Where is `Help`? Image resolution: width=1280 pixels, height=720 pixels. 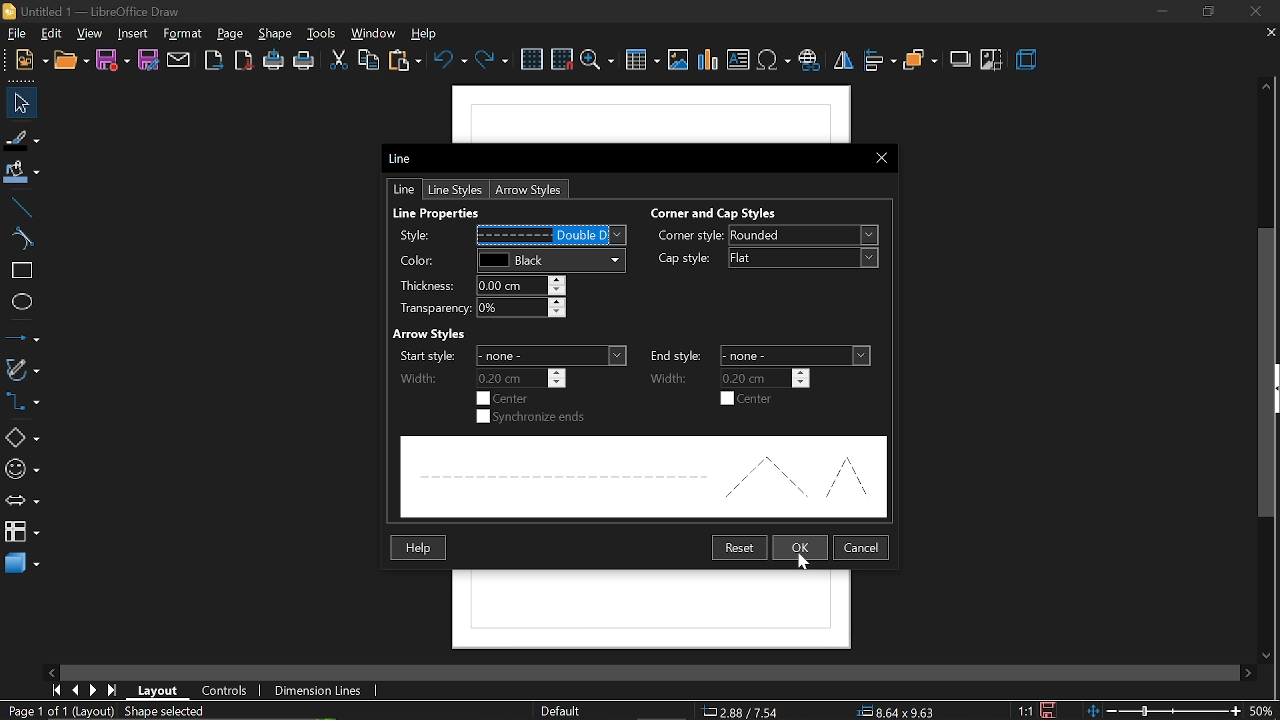 Help is located at coordinates (420, 548).